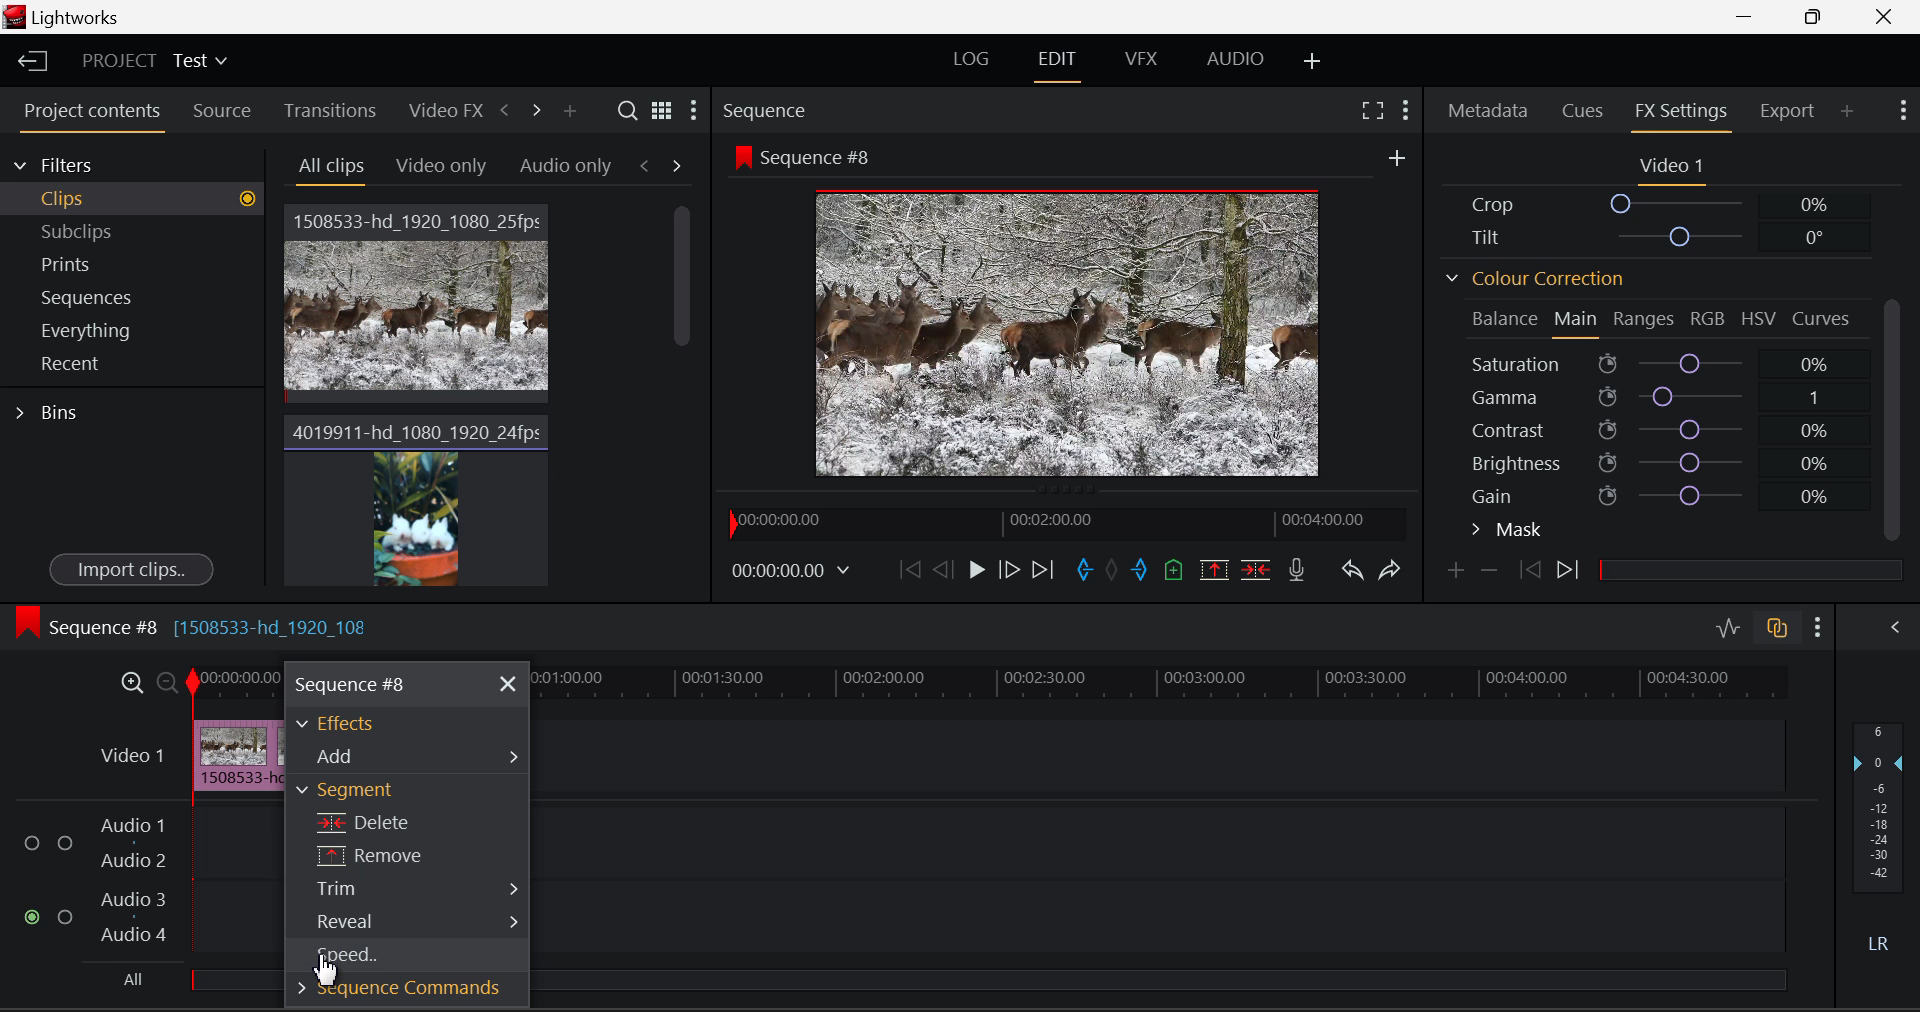  Describe the element at coordinates (573, 112) in the screenshot. I see `Add panel` at that location.